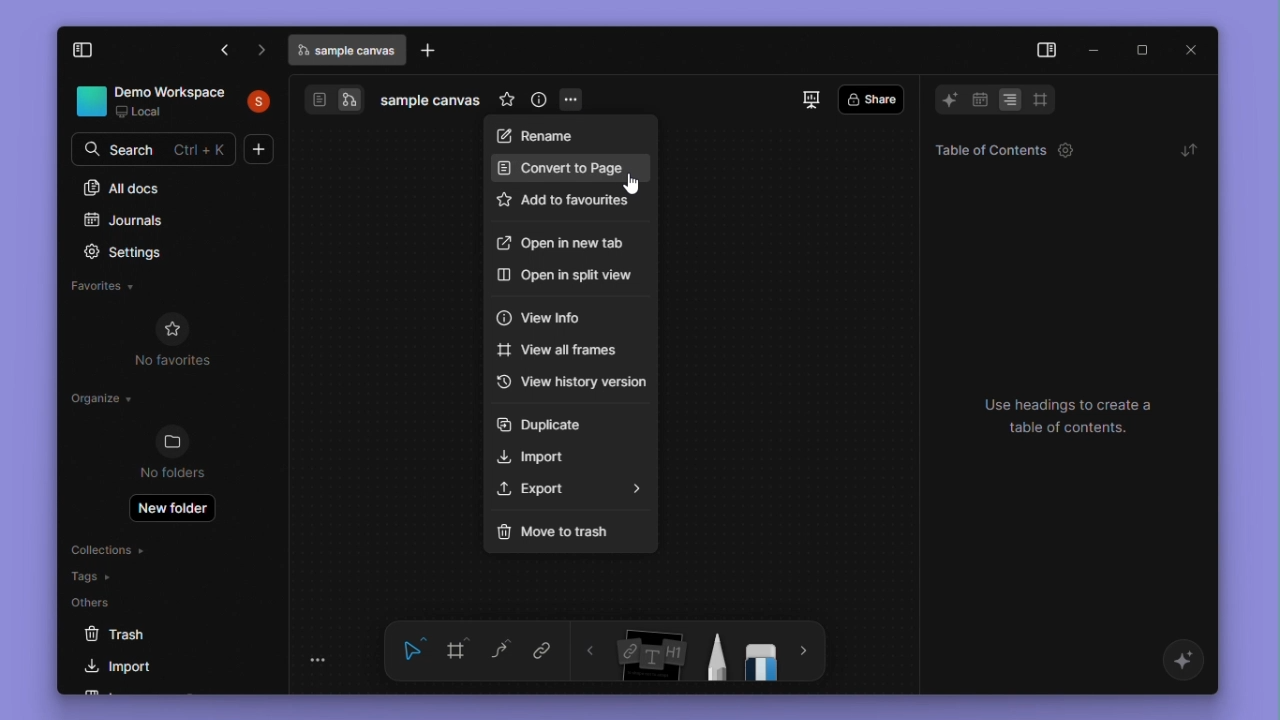 The image size is (1280, 720). I want to click on Others, so click(99, 601).